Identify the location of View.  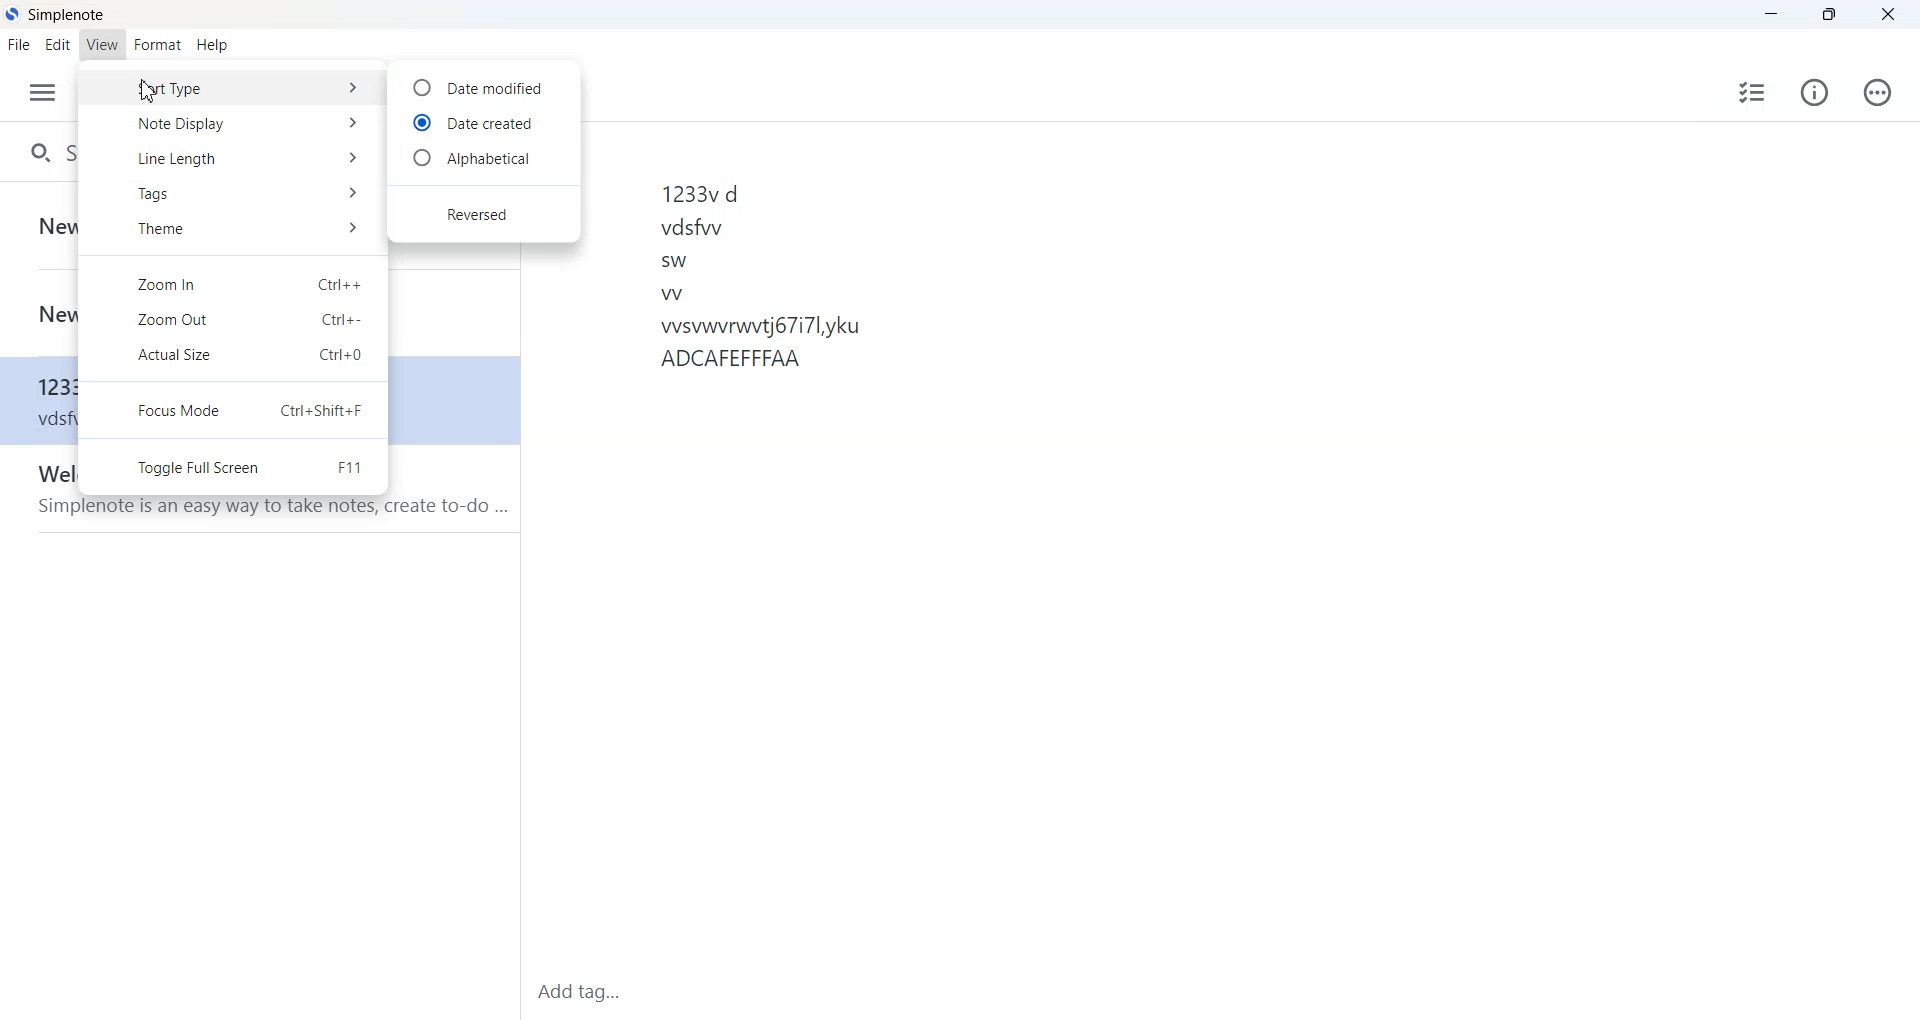
(103, 45).